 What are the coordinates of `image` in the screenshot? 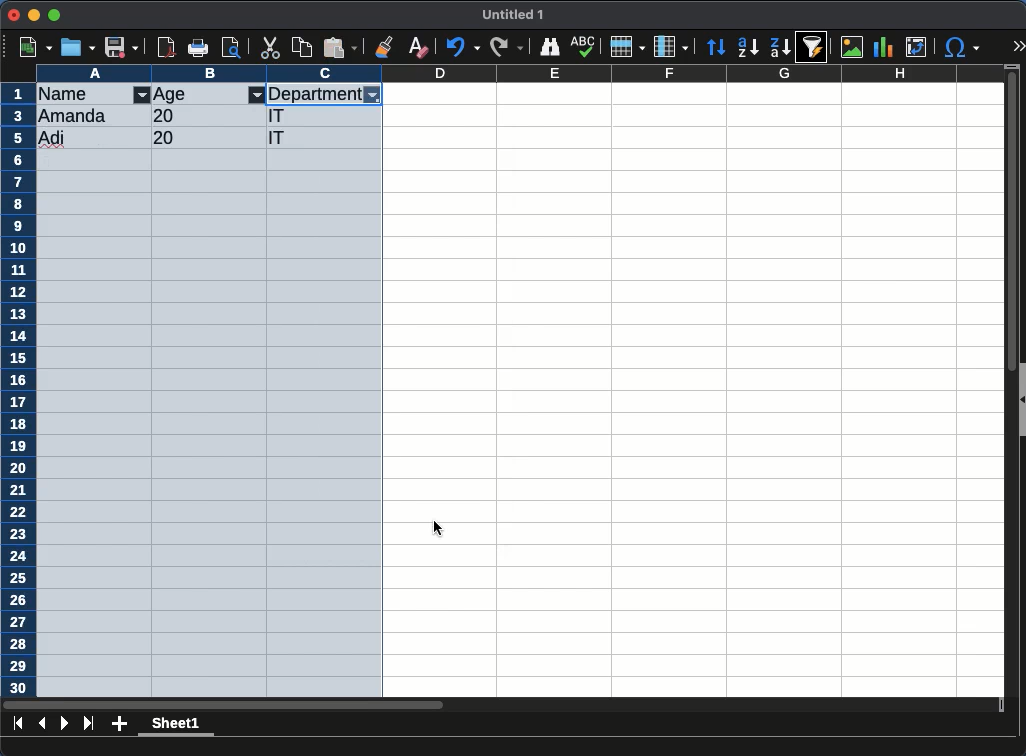 It's located at (851, 49).